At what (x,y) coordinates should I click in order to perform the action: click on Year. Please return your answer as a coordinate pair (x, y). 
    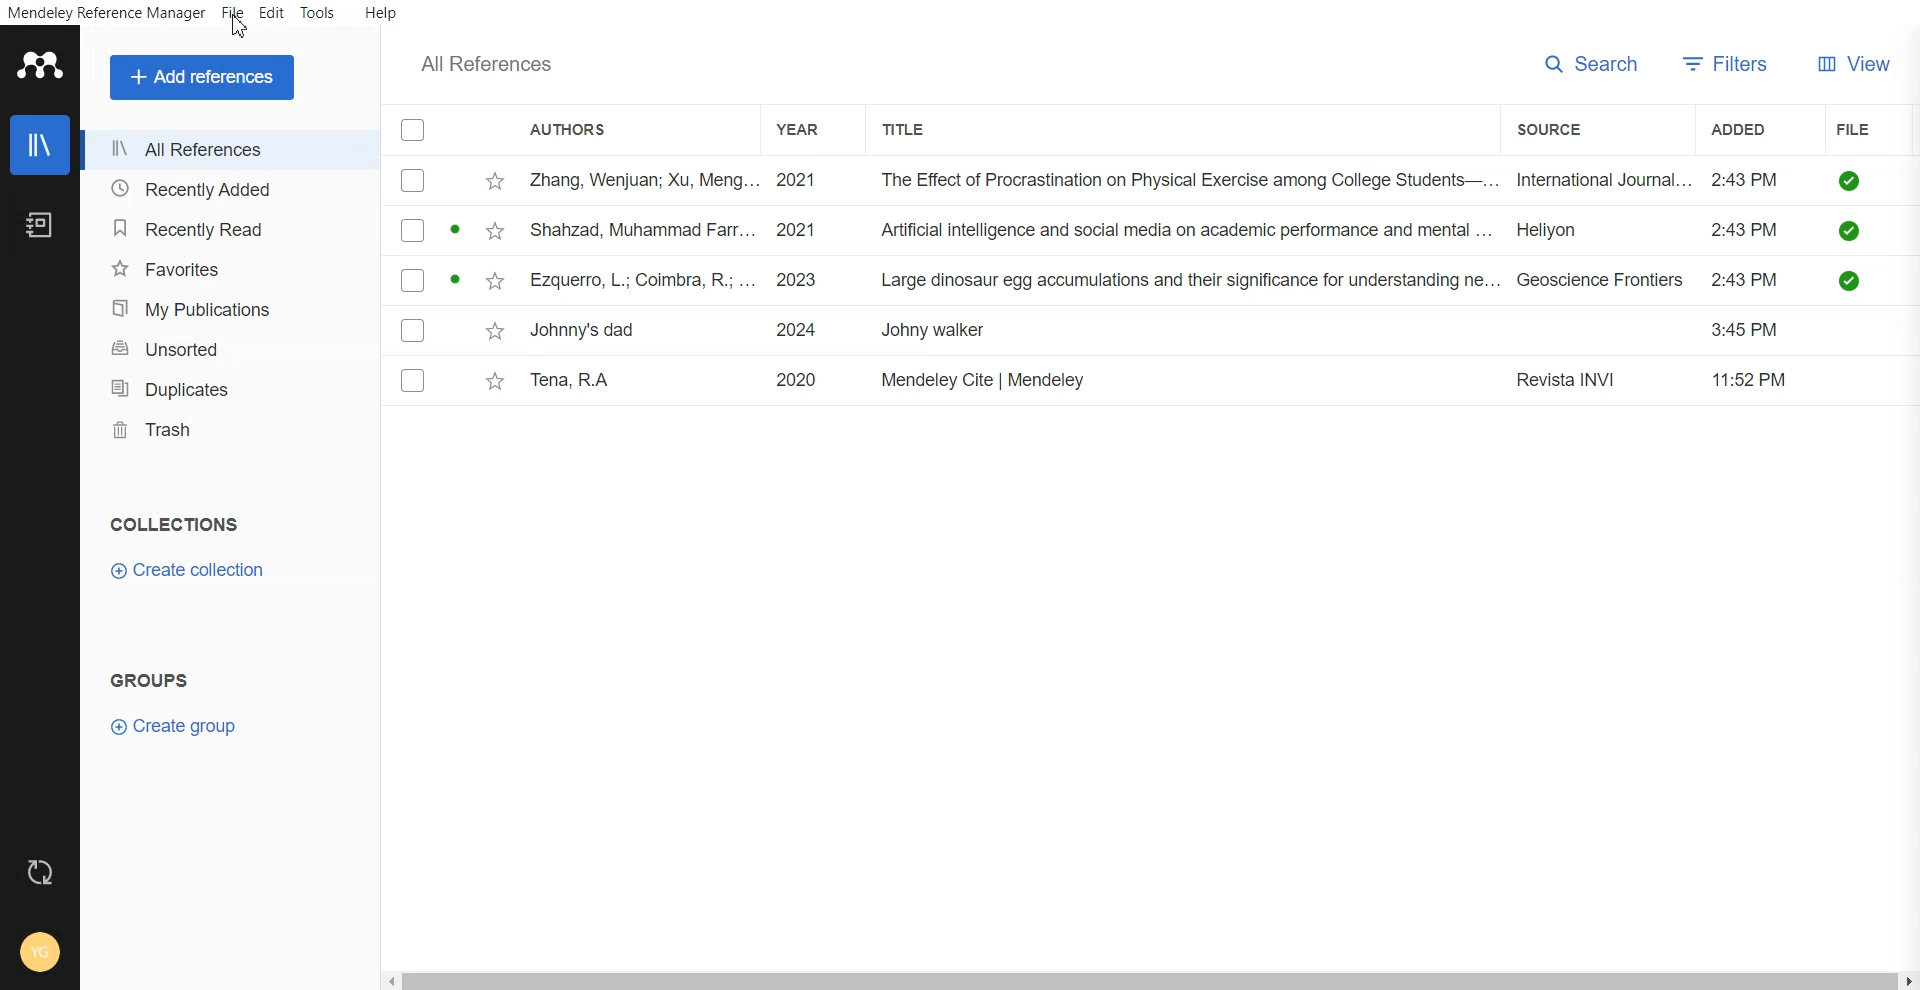
    Looking at the image, I should click on (805, 130).